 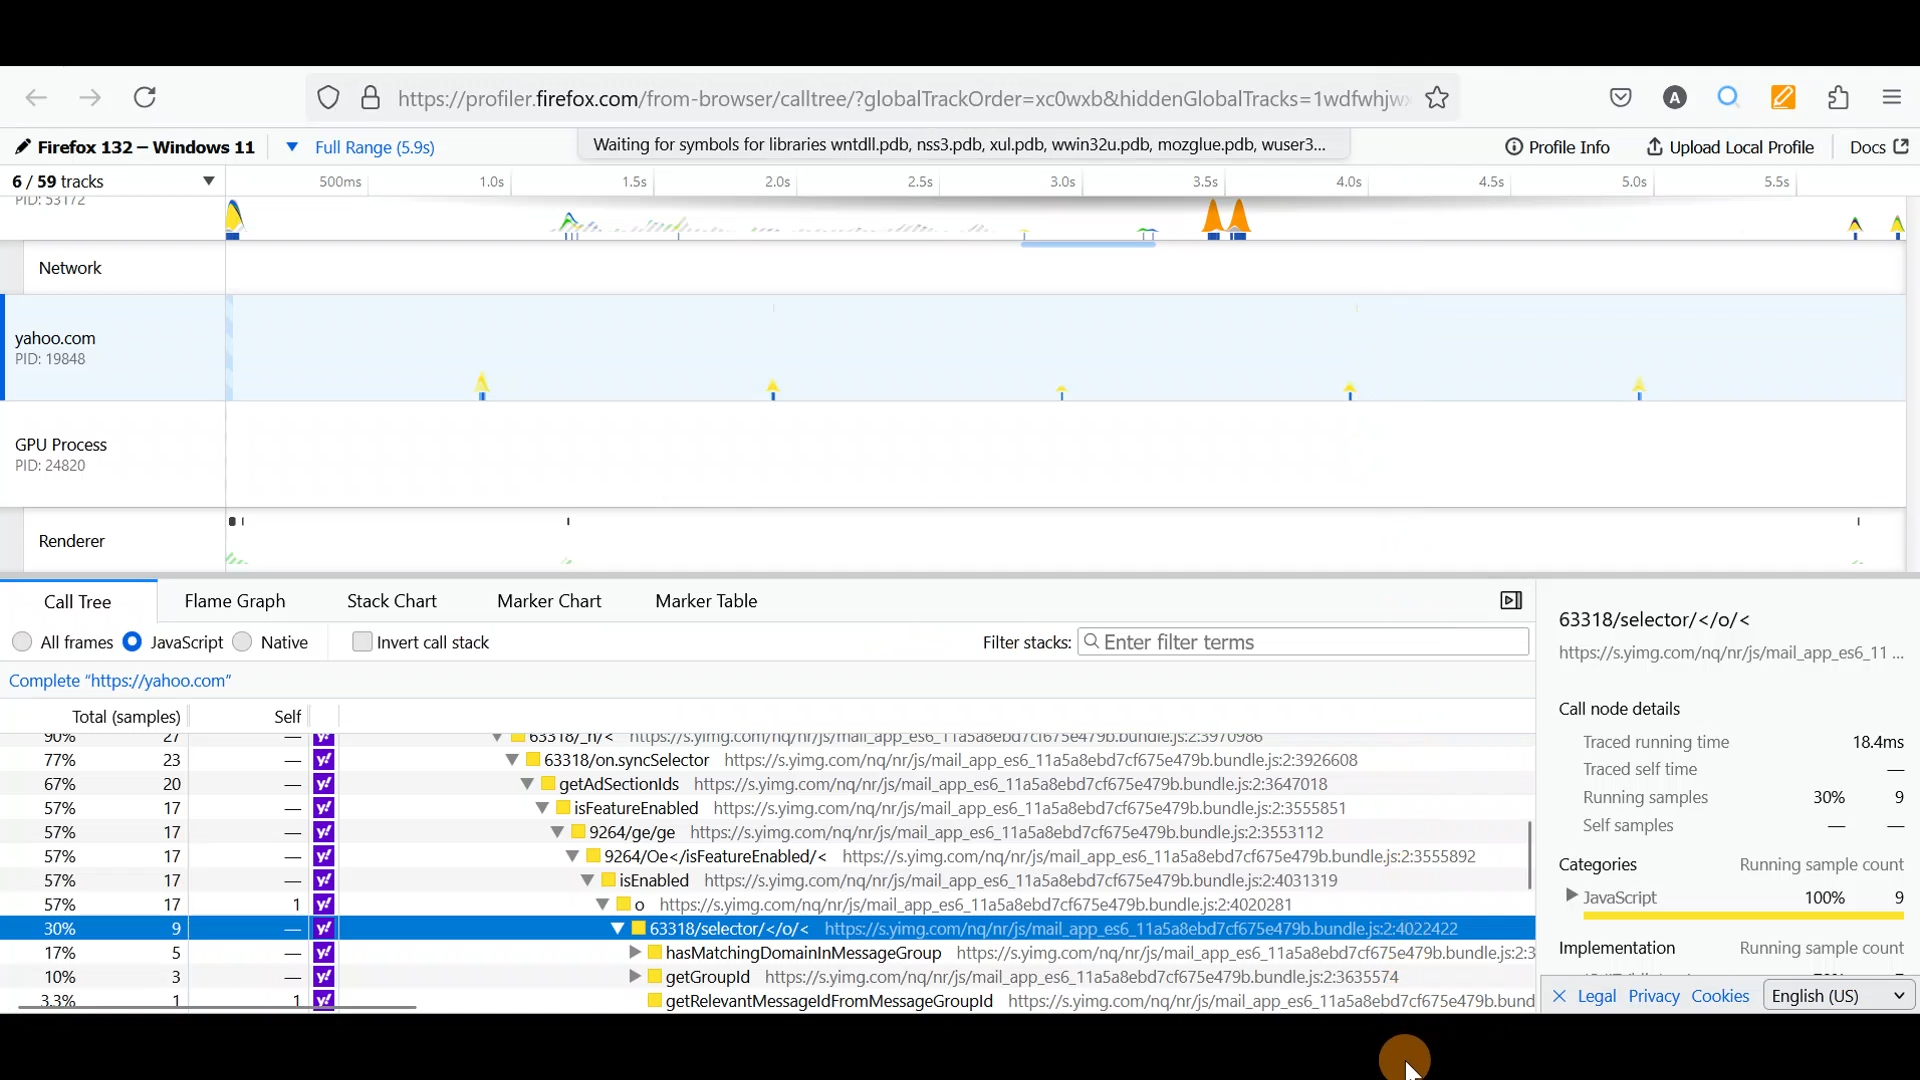 I want to click on Other bookmarks, so click(x=1828, y=151).